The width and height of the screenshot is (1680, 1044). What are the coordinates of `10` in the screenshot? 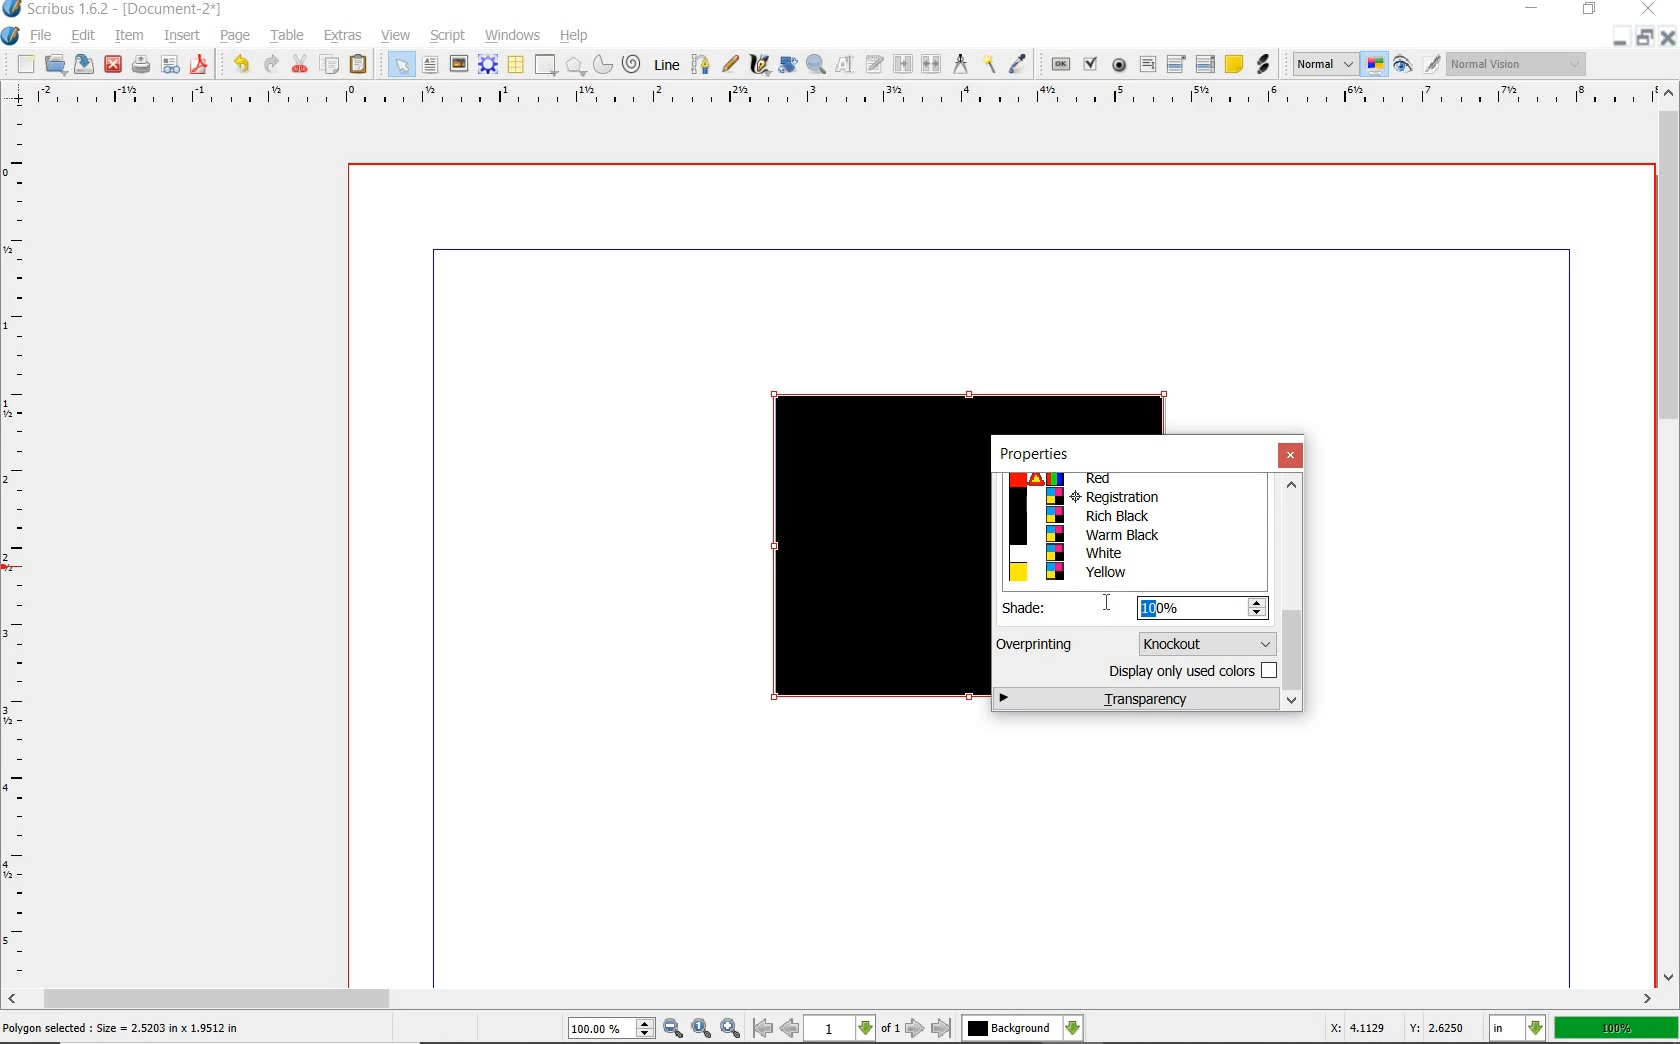 It's located at (1147, 608).